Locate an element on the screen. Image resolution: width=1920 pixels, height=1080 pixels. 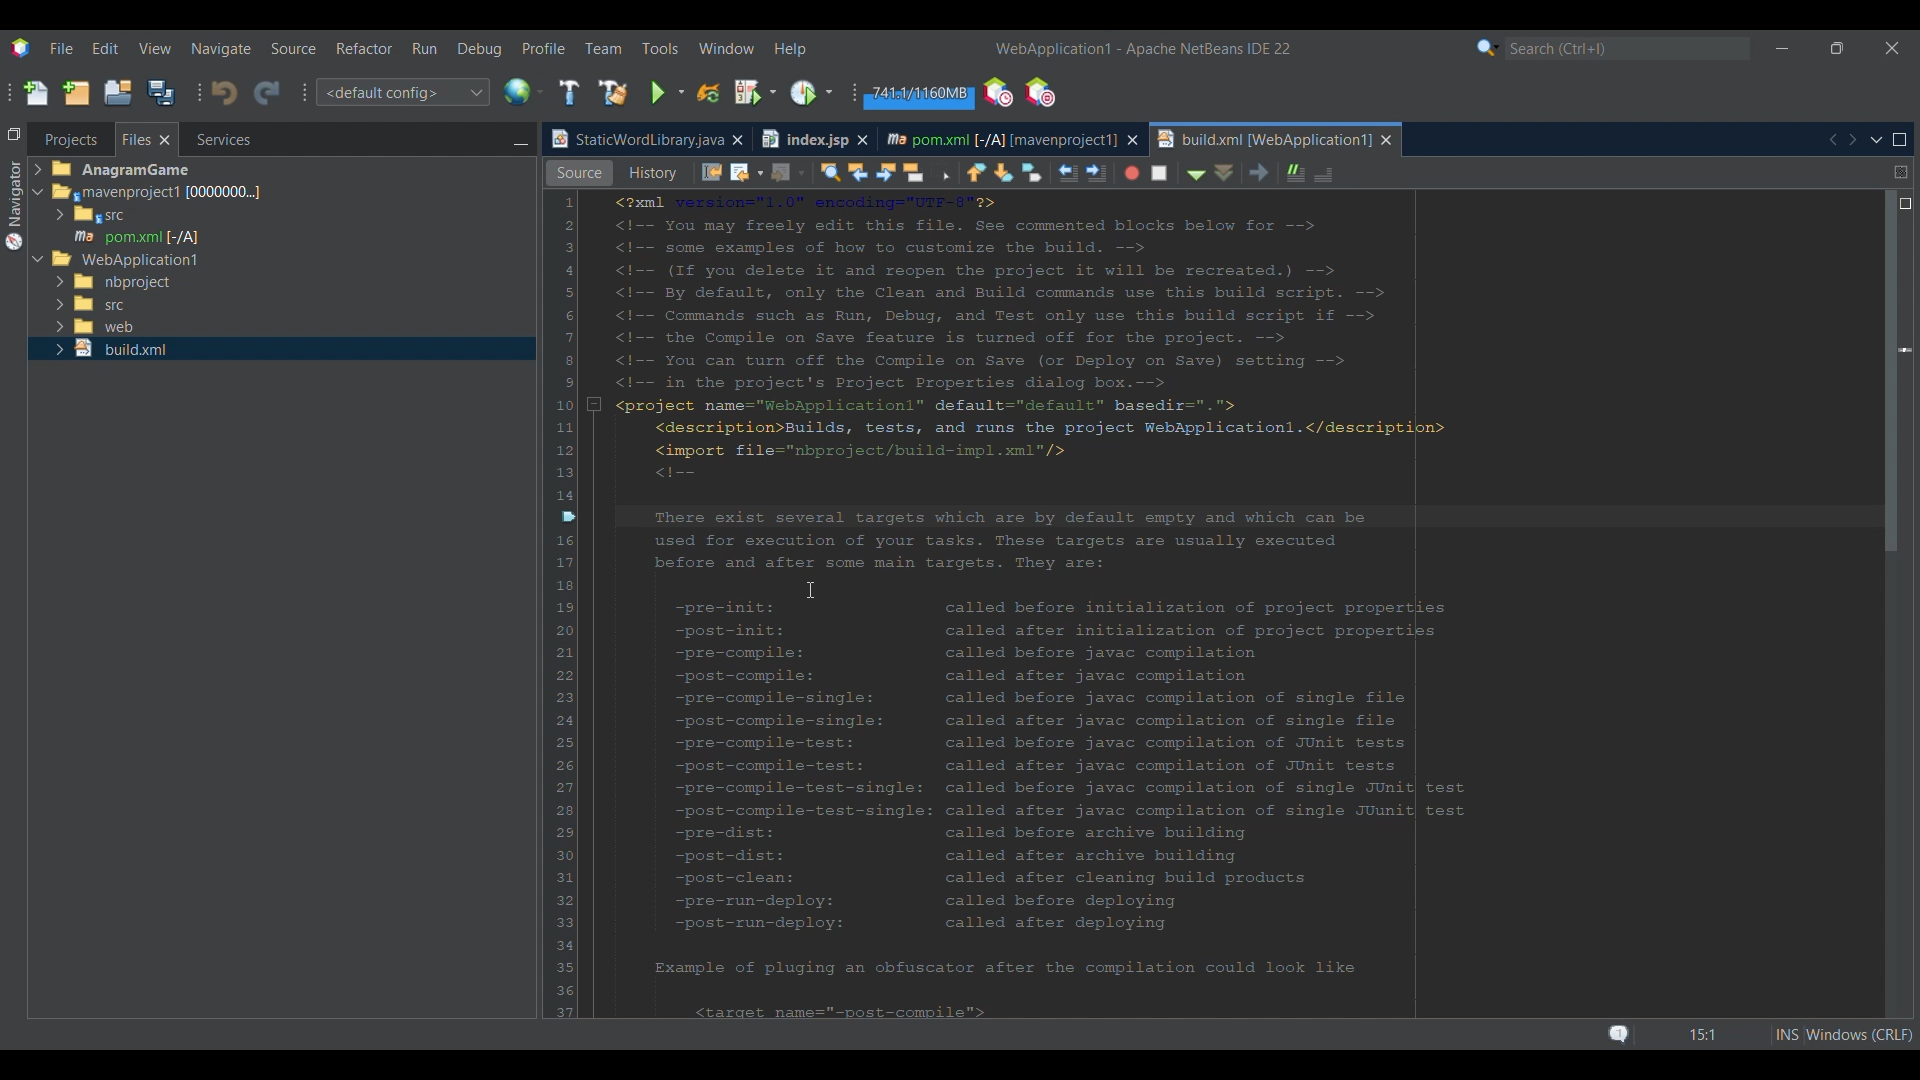
New tab highlighted as current tab is located at coordinates (1263, 139).